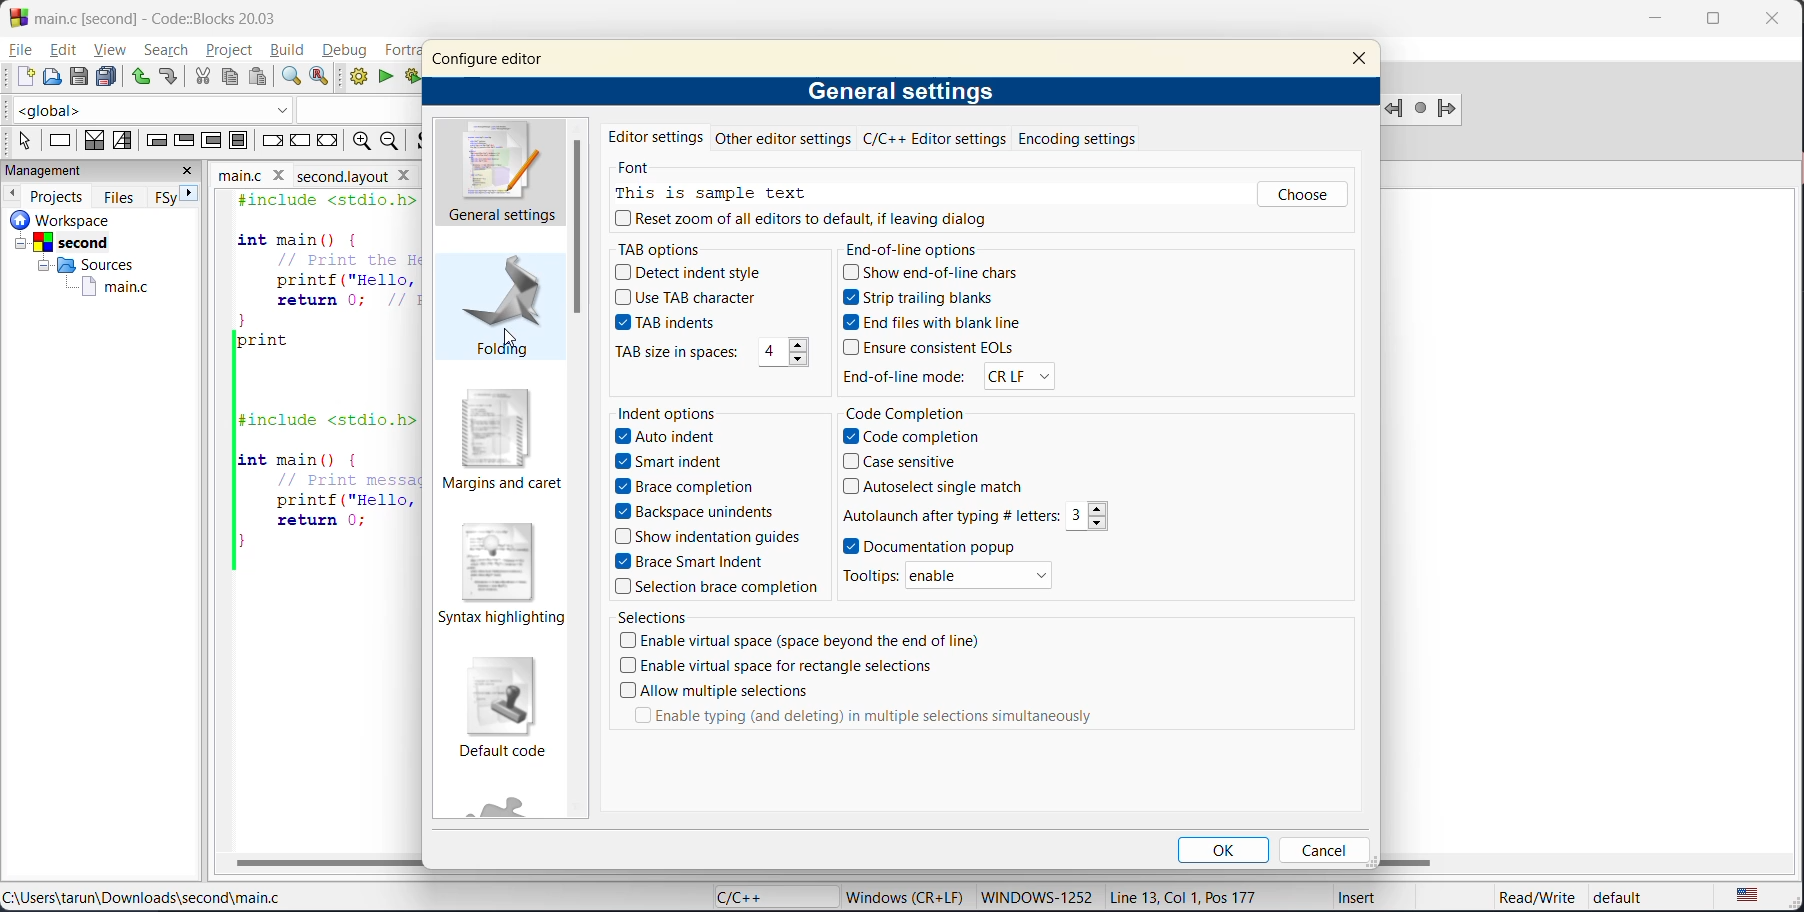 The image size is (1804, 912). I want to click on Enable virtual space (space beyond the end of line), so click(800, 642).